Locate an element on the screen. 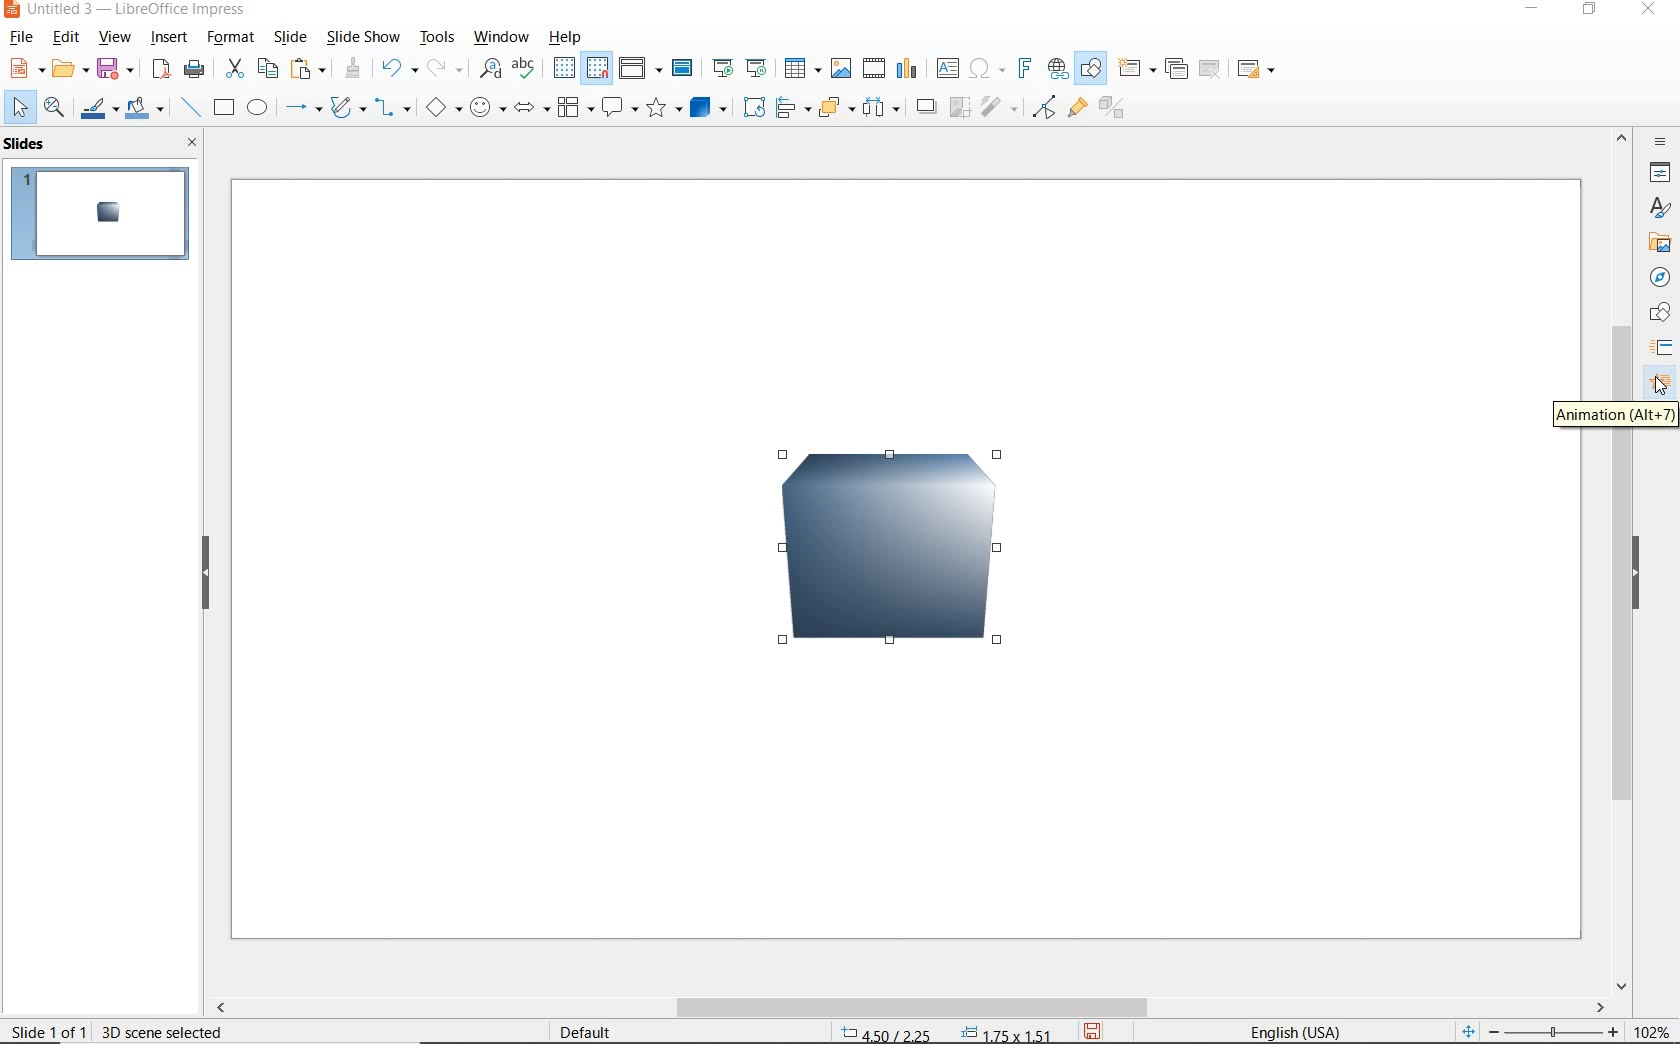 The image size is (1680, 1044). filter is located at coordinates (998, 105).